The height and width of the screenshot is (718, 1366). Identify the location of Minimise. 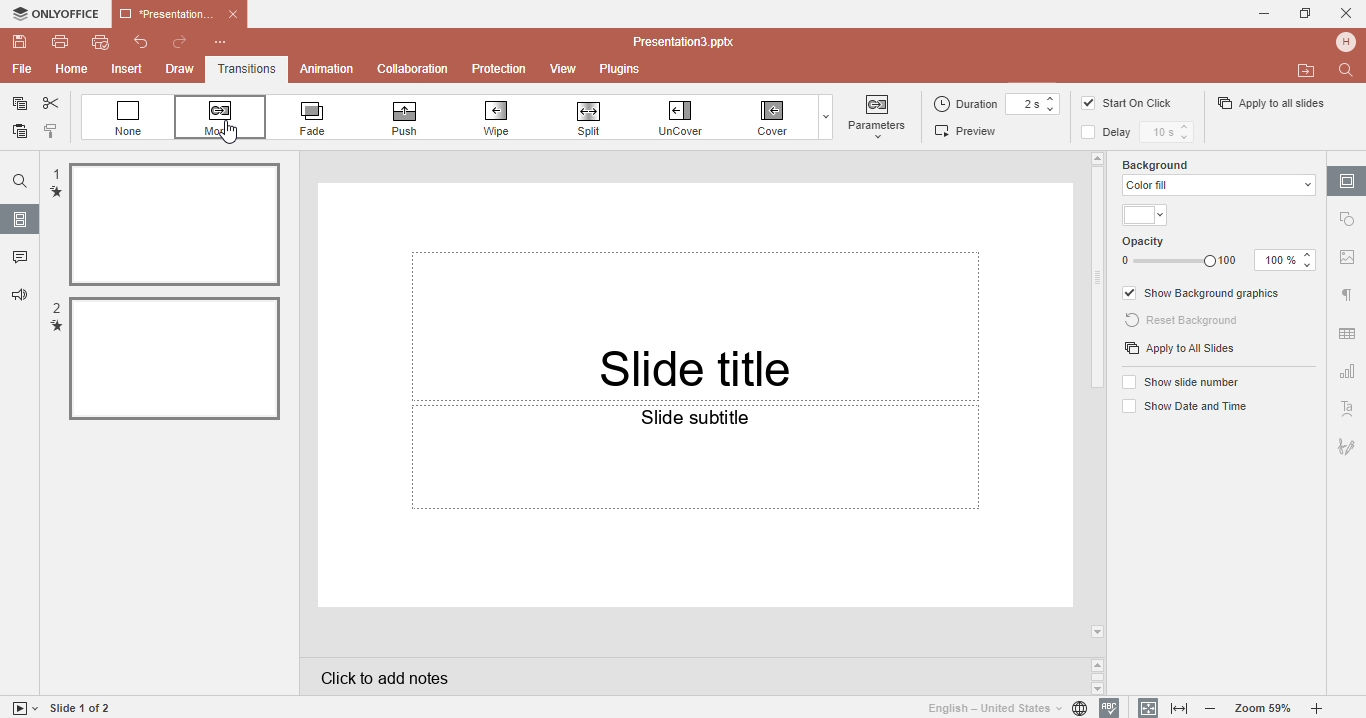
(1258, 13).